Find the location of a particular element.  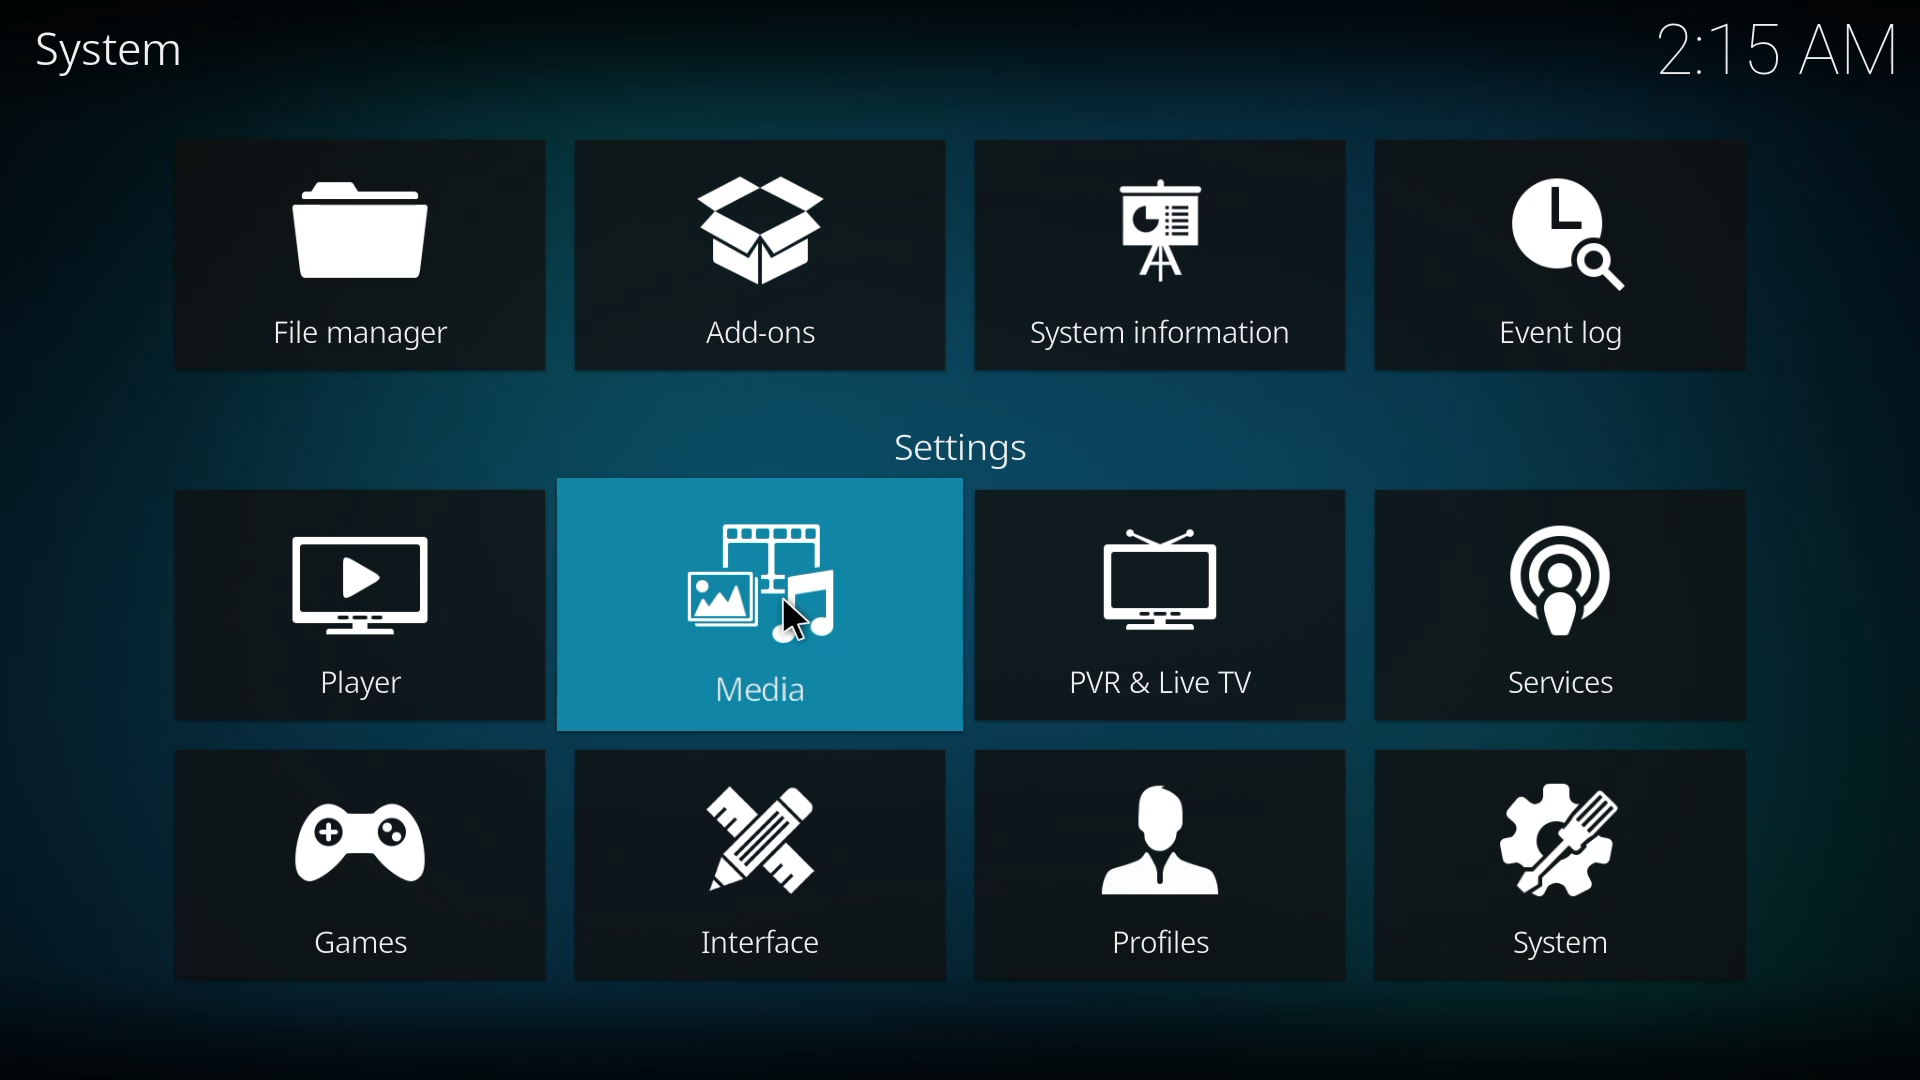

services is located at coordinates (1544, 609).